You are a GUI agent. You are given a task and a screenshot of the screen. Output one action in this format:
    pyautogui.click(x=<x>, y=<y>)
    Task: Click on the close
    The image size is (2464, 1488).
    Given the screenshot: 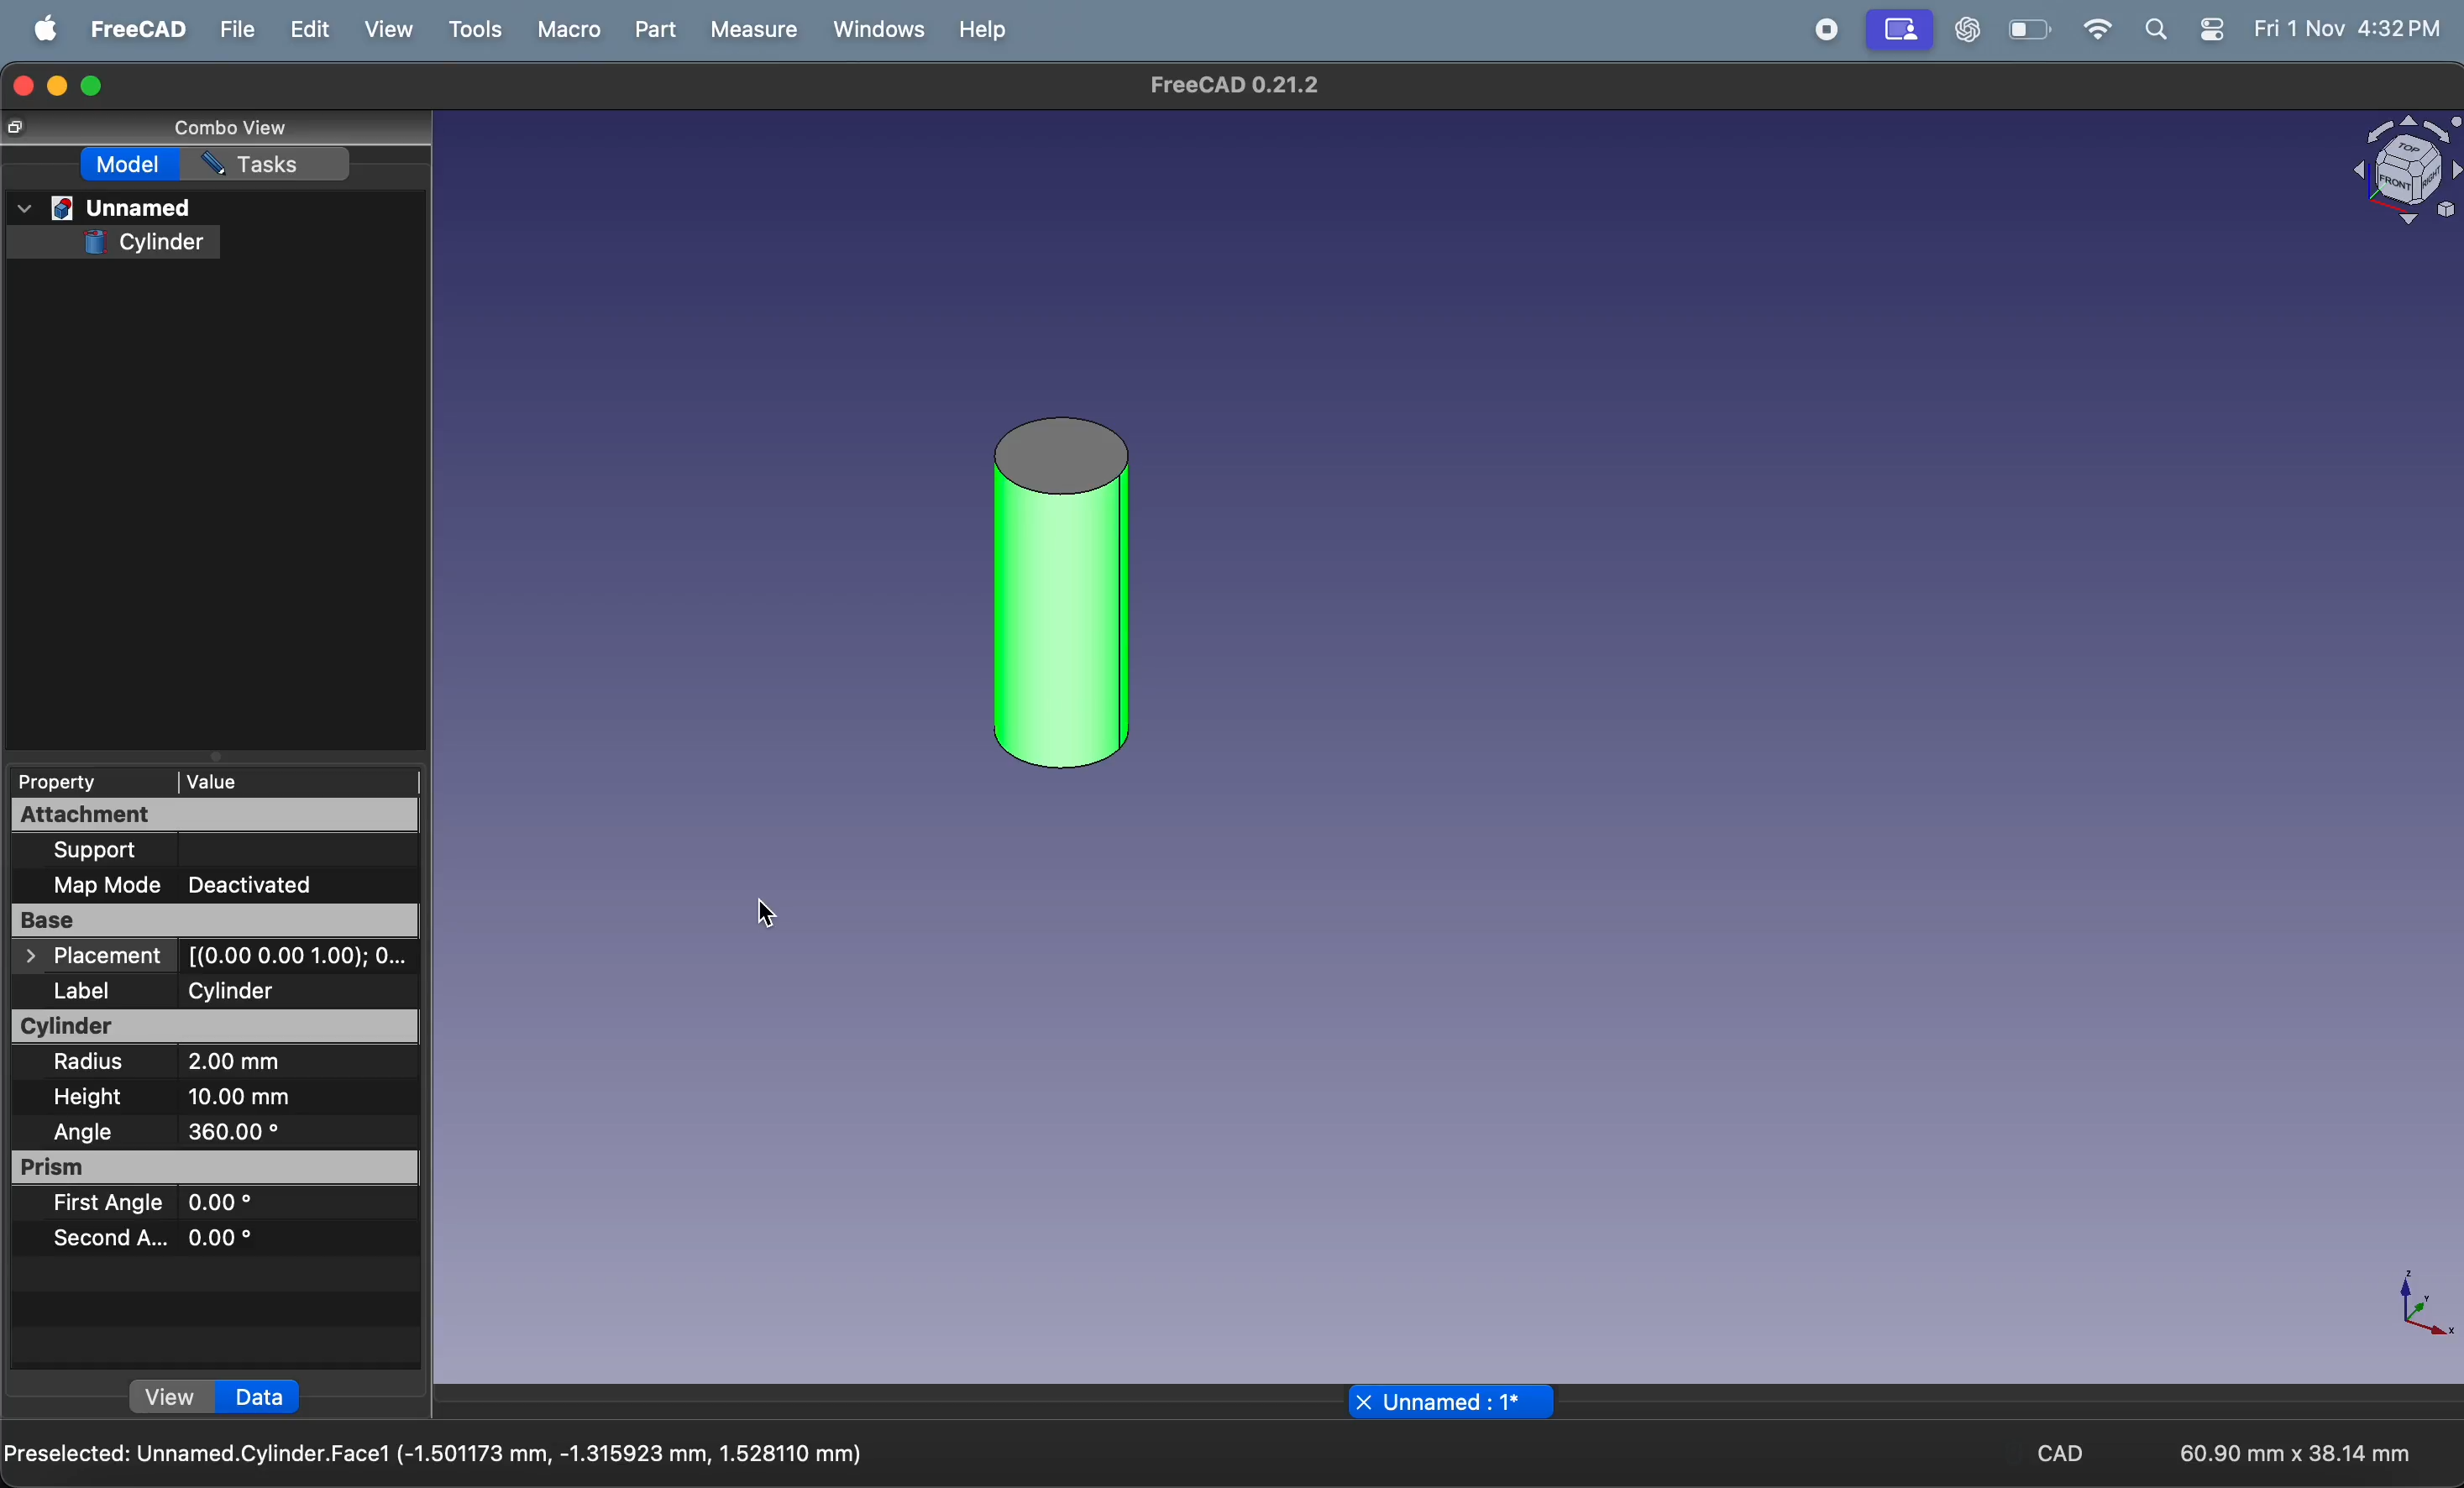 What is the action you would take?
    pyautogui.click(x=1363, y=1401)
    